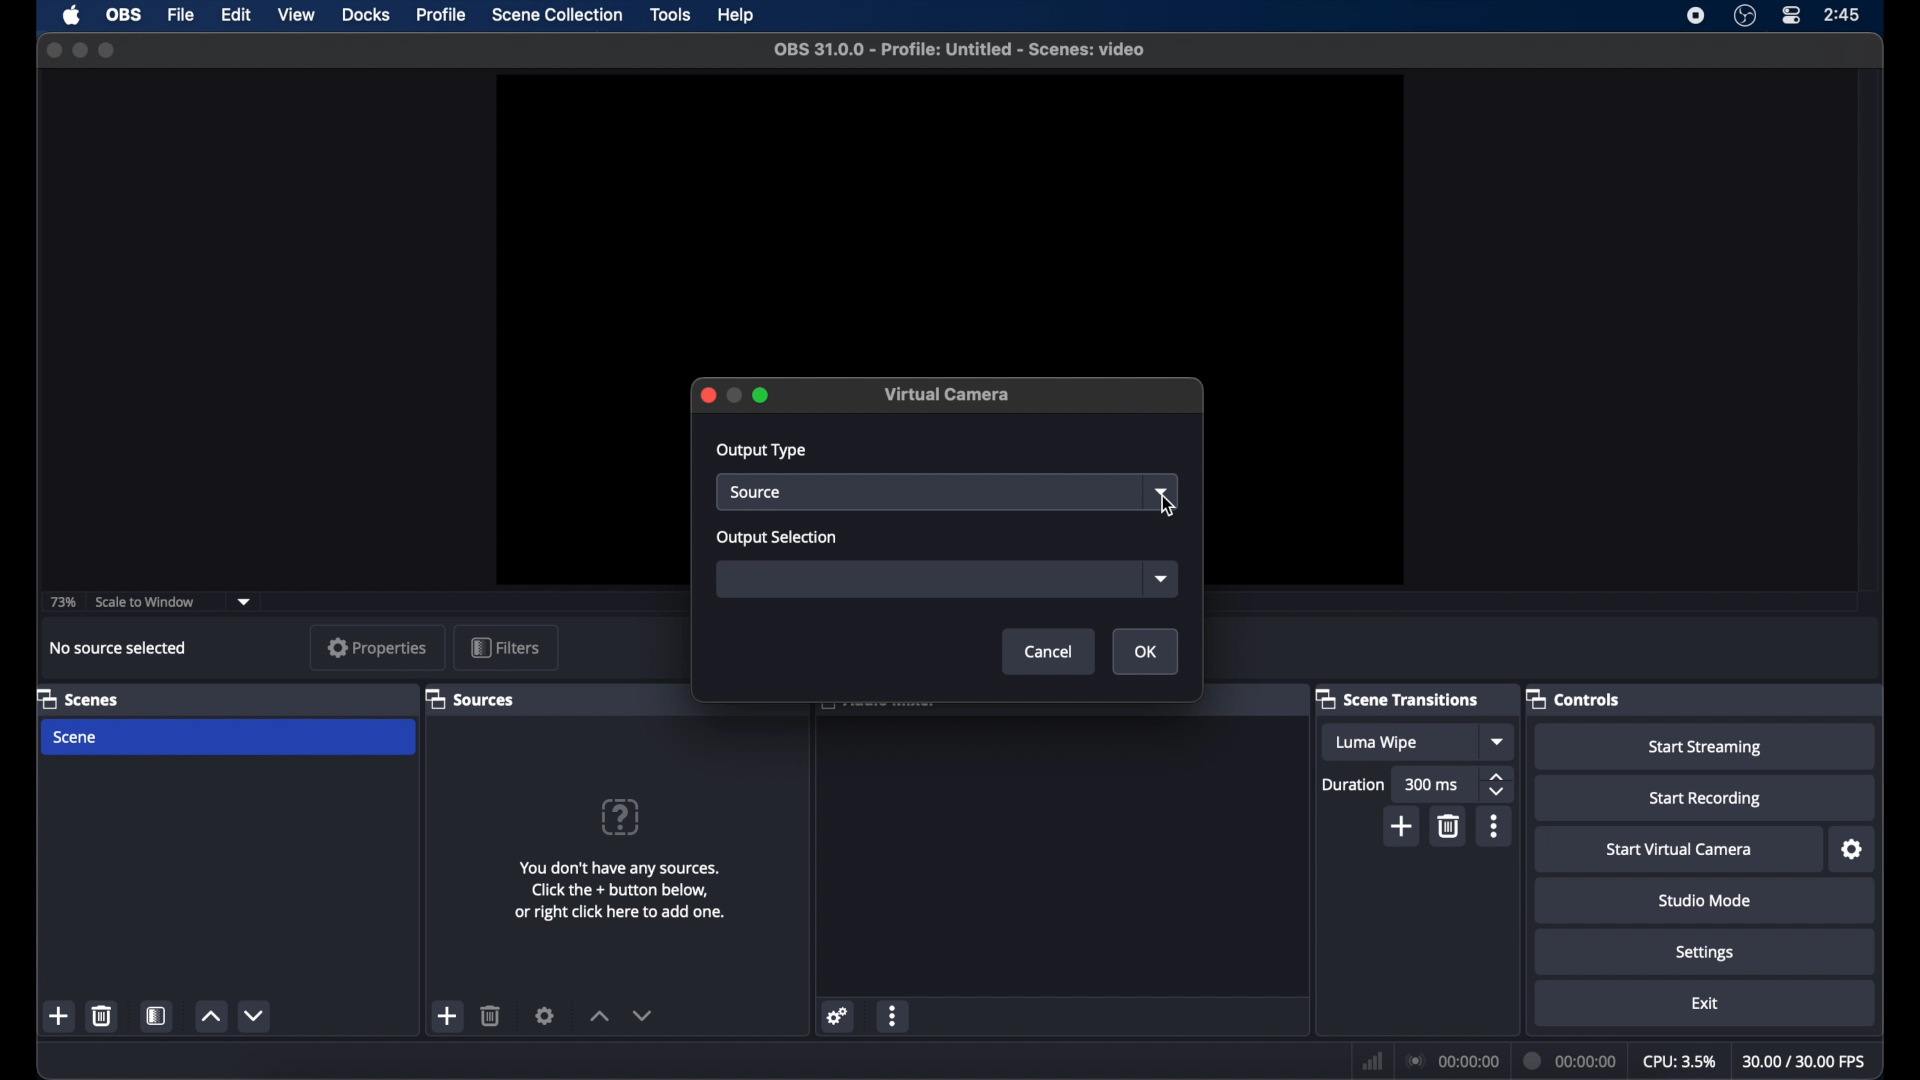 The width and height of the screenshot is (1920, 1080). What do you see at coordinates (254, 1015) in the screenshot?
I see `decrement` at bounding box center [254, 1015].